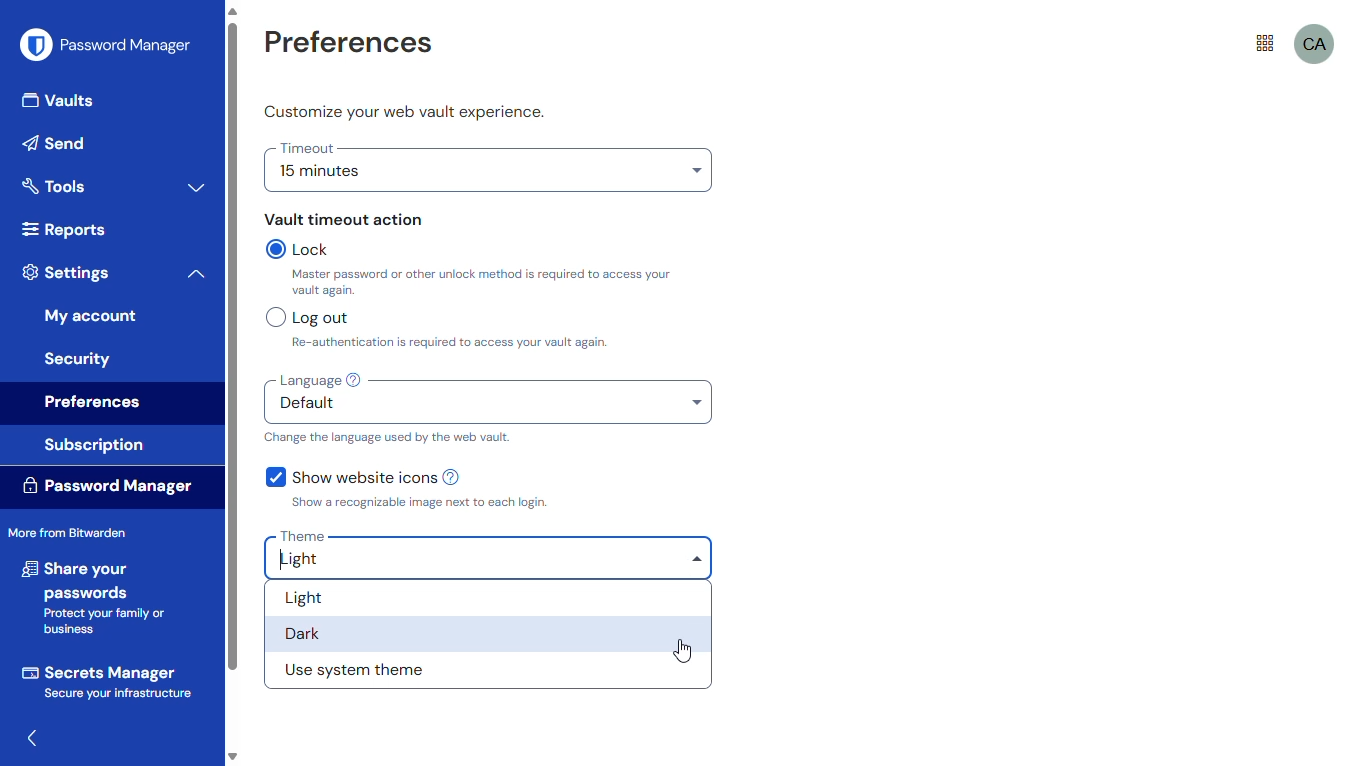 The image size is (1366, 766). What do you see at coordinates (98, 598) in the screenshot?
I see `share your passwords Protect your family or business` at bounding box center [98, 598].